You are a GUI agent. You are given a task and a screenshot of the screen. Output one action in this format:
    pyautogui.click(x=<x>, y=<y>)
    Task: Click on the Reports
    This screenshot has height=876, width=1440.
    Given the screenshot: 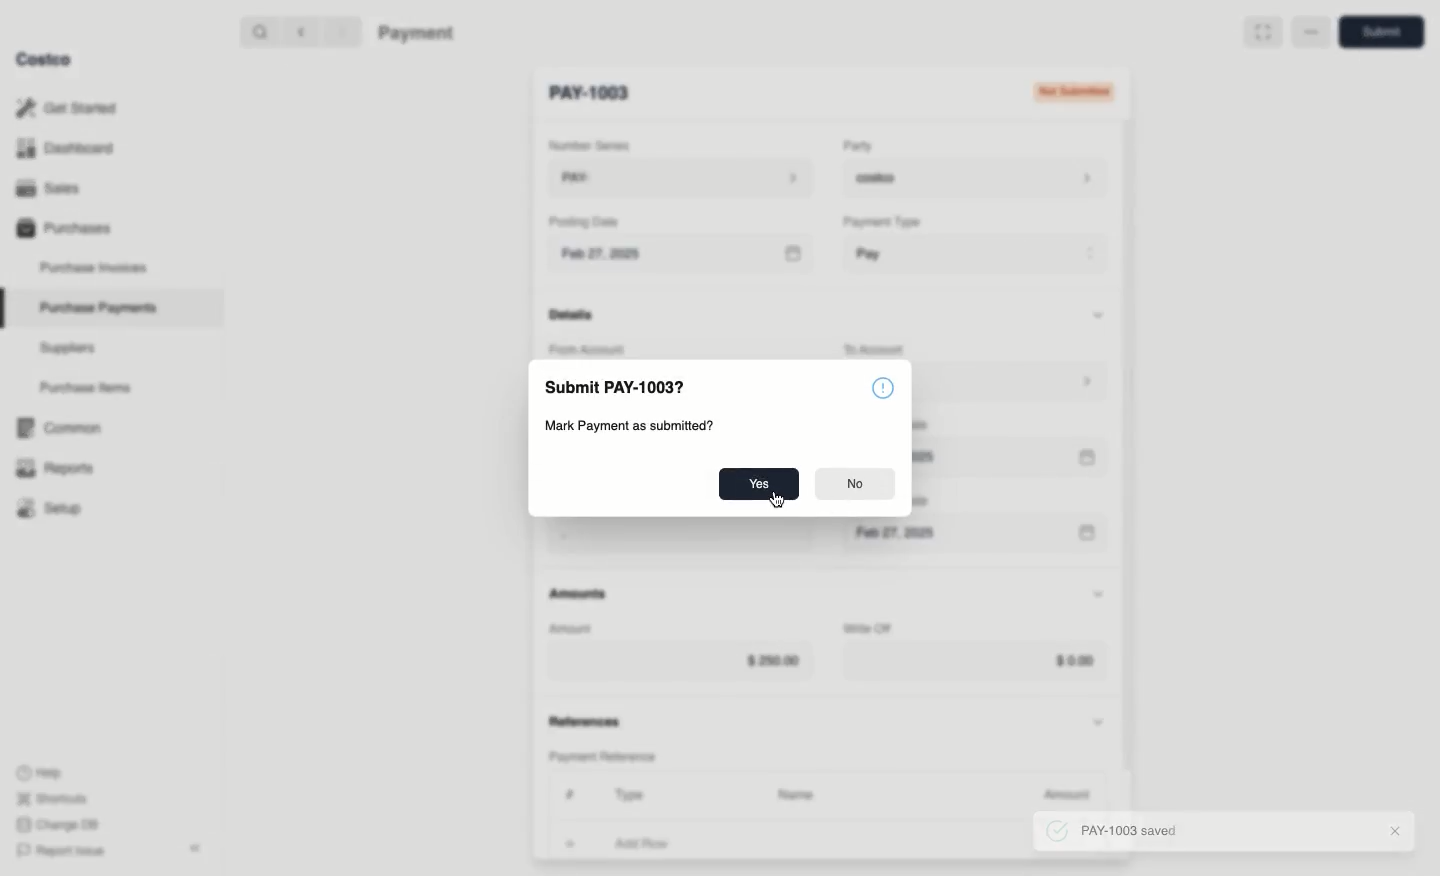 What is the action you would take?
    pyautogui.click(x=52, y=465)
    